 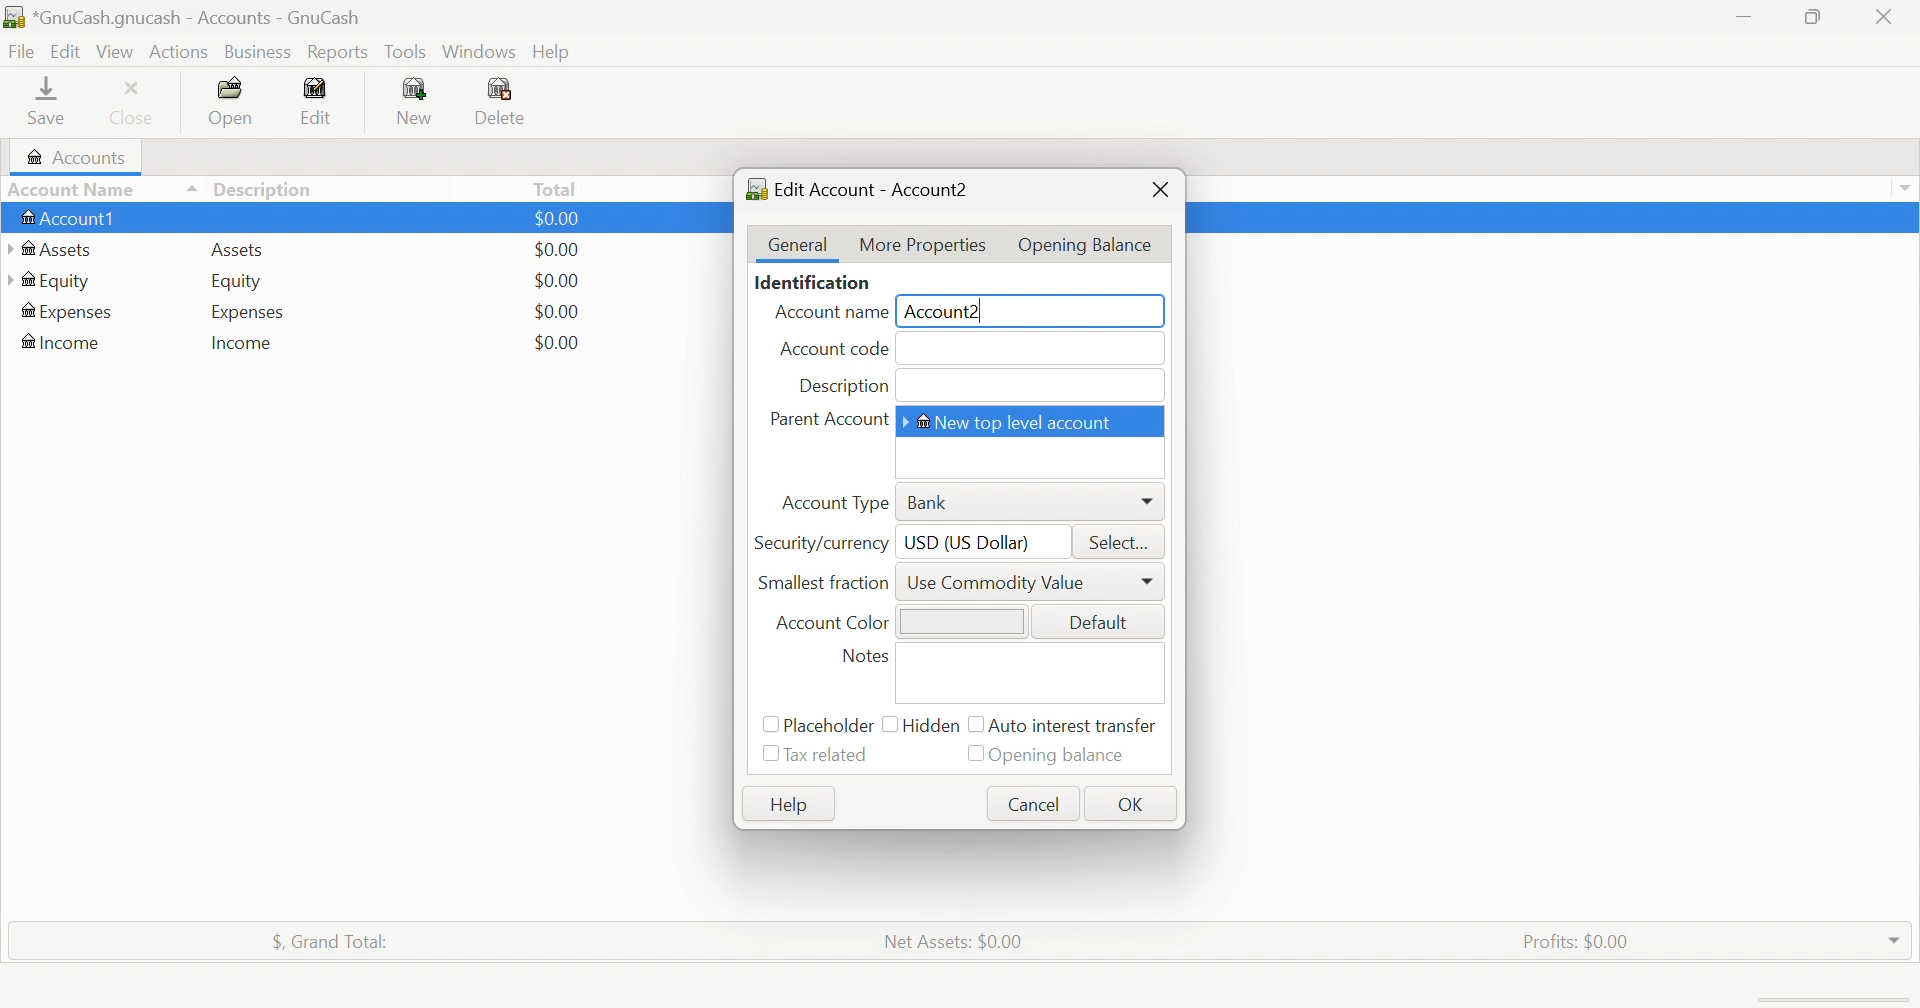 What do you see at coordinates (554, 53) in the screenshot?
I see `Help` at bounding box center [554, 53].